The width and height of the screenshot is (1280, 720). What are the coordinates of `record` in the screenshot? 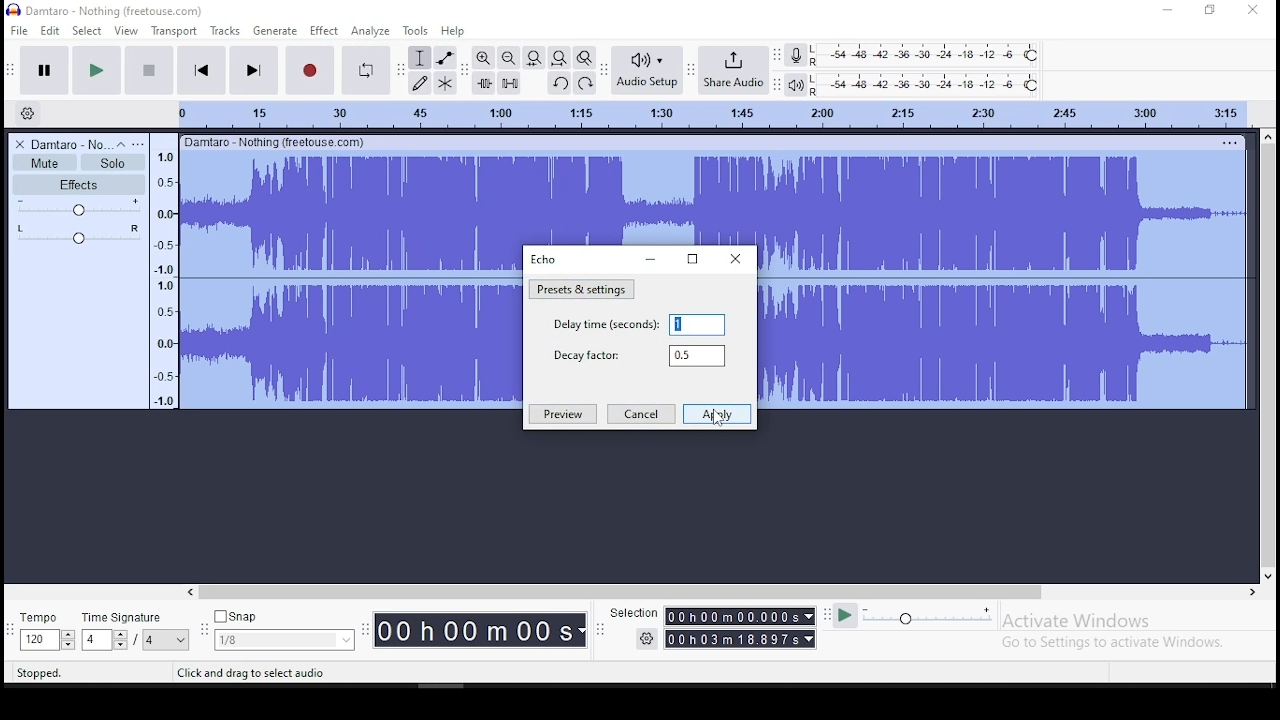 It's located at (311, 71).